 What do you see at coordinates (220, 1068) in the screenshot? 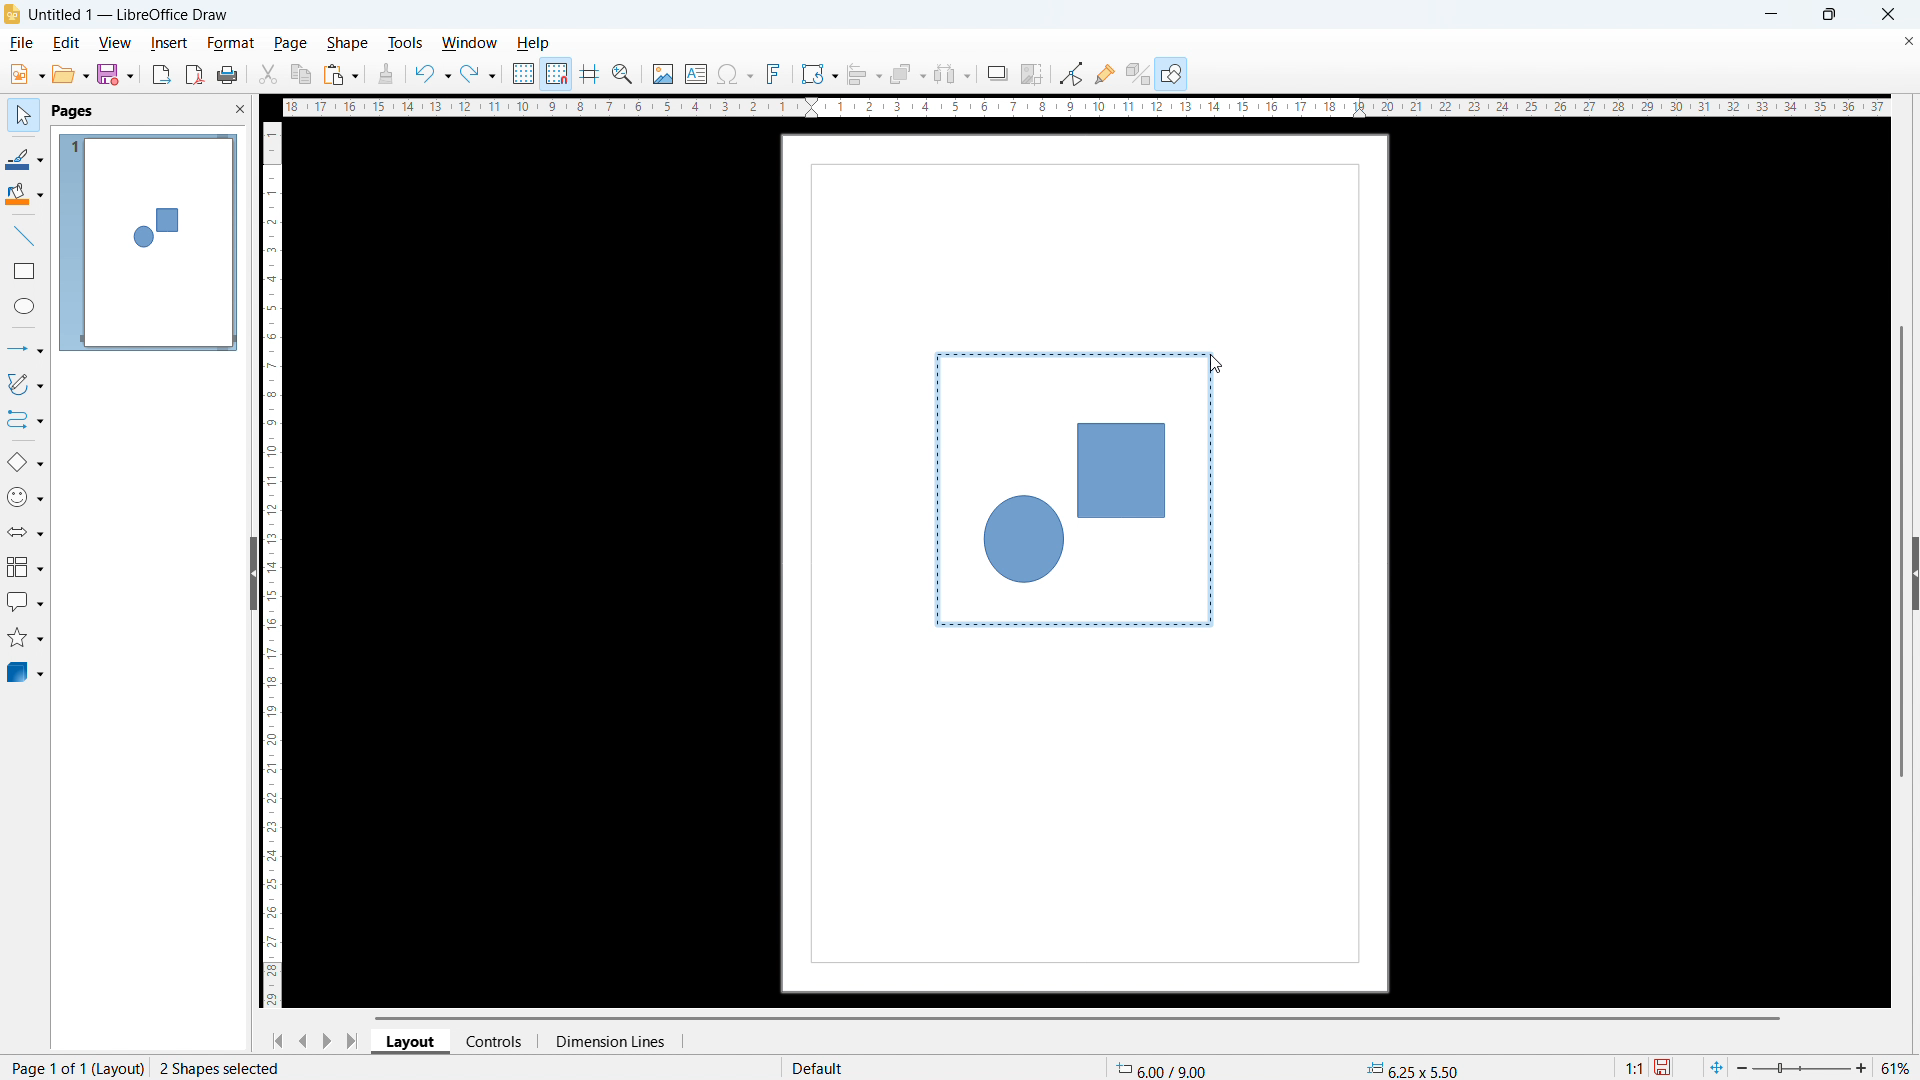
I see `2 shapes selcted` at bounding box center [220, 1068].